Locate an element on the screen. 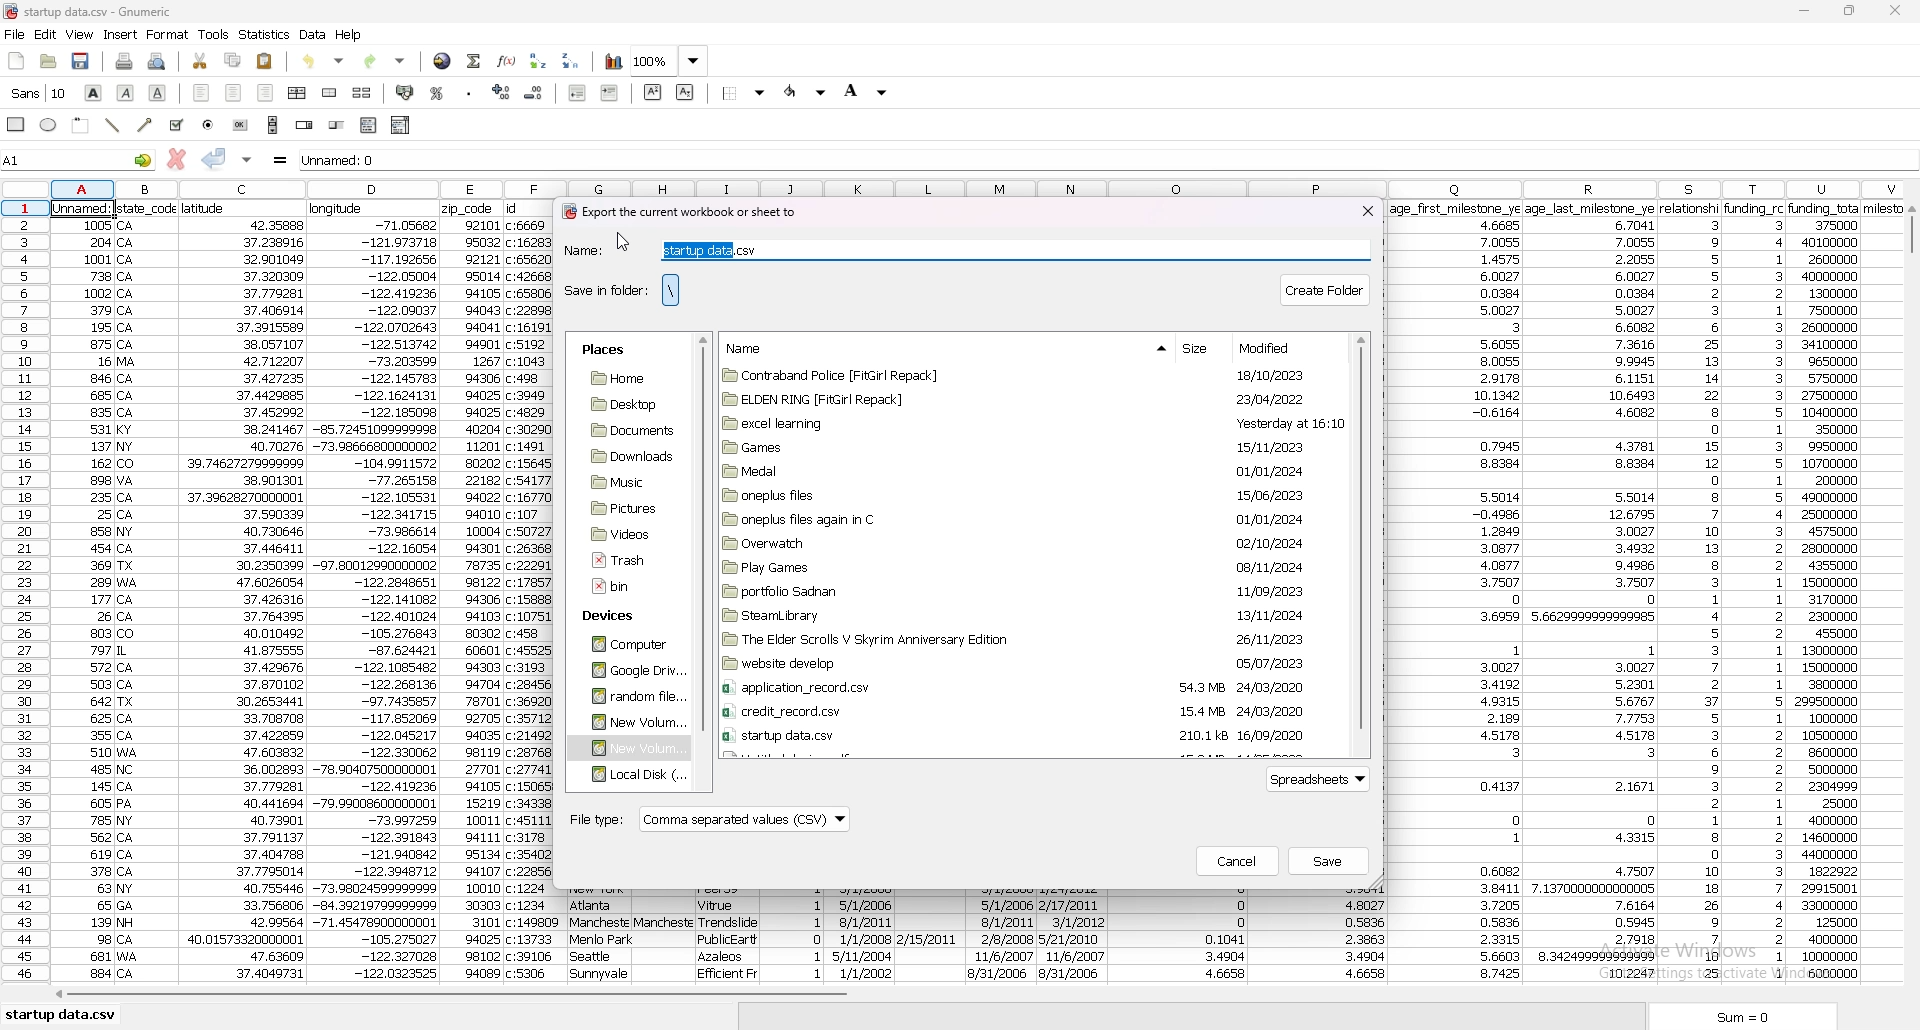 The image size is (1920, 1030). decrease decimals is located at coordinates (534, 93).